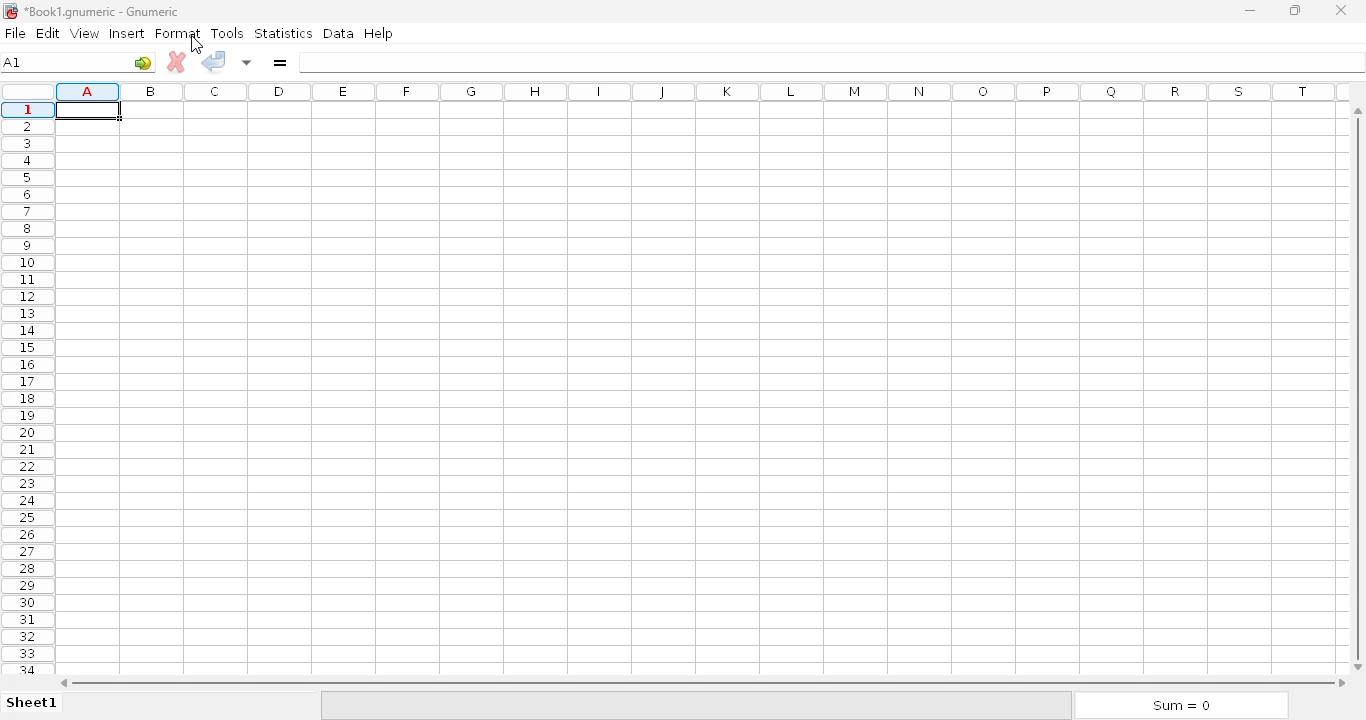 Image resolution: width=1366 pixels, height=720 pixels. I want to click on enter formula, so click(279, 63).